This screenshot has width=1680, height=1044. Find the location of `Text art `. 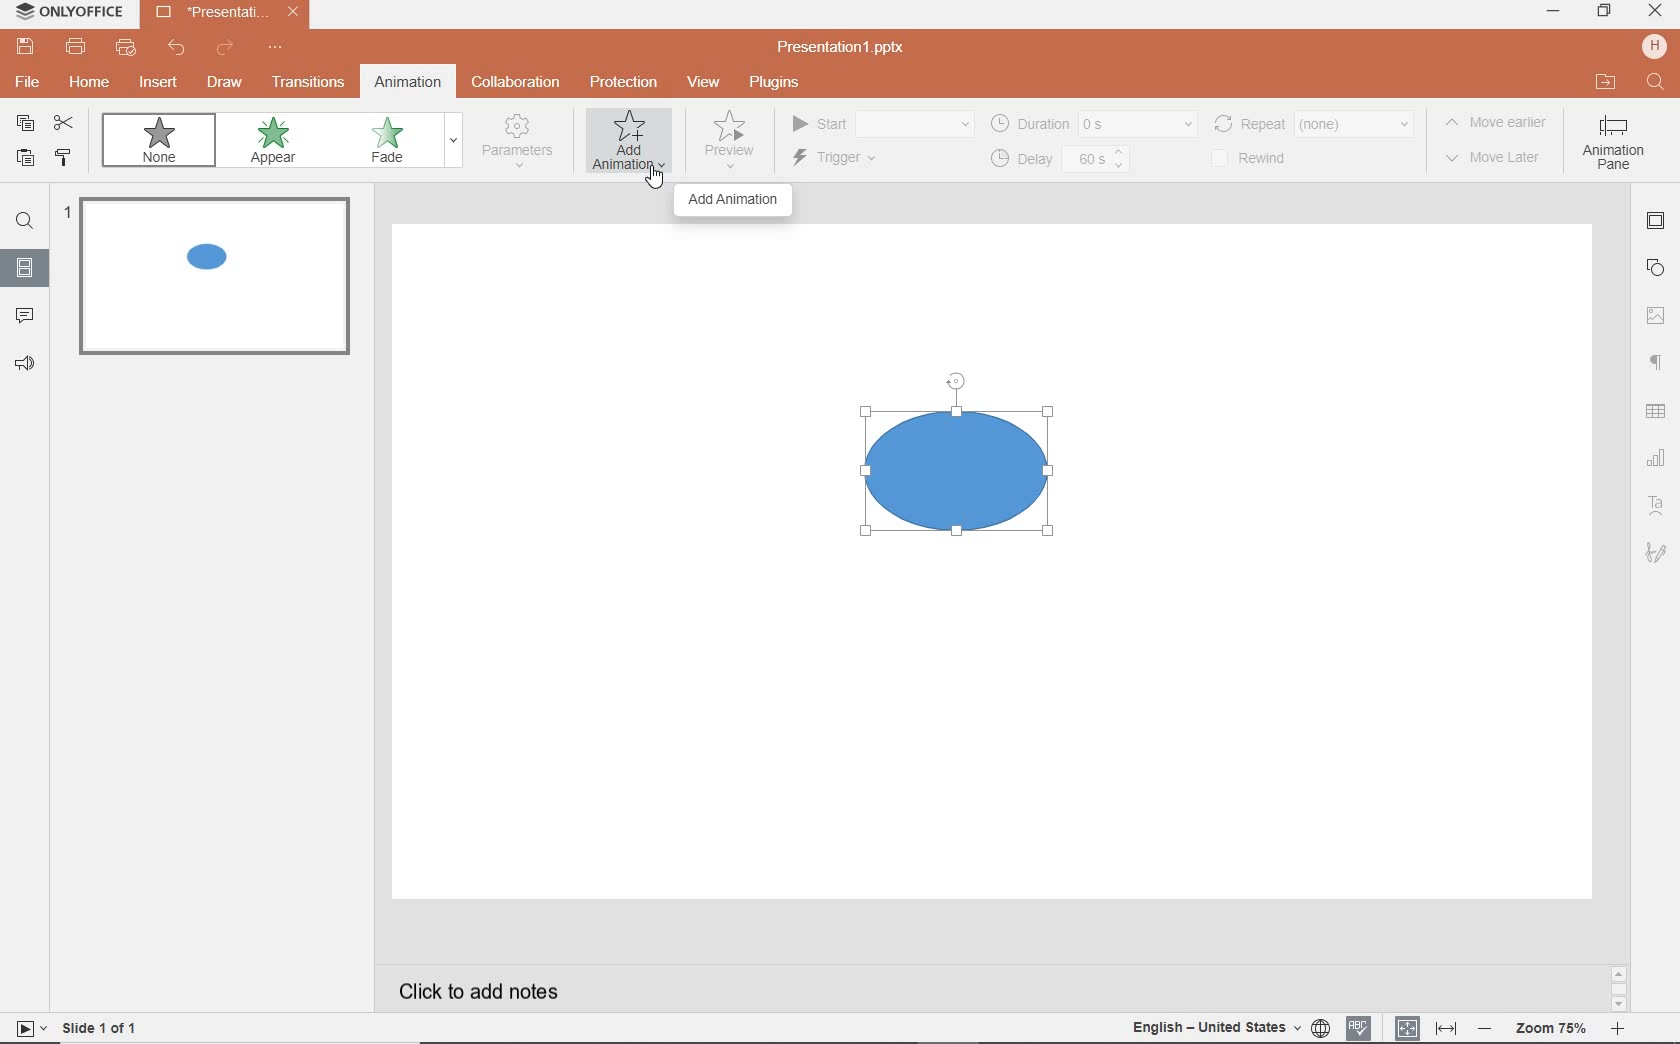

Text art  is located at coordinates (1654, 503).